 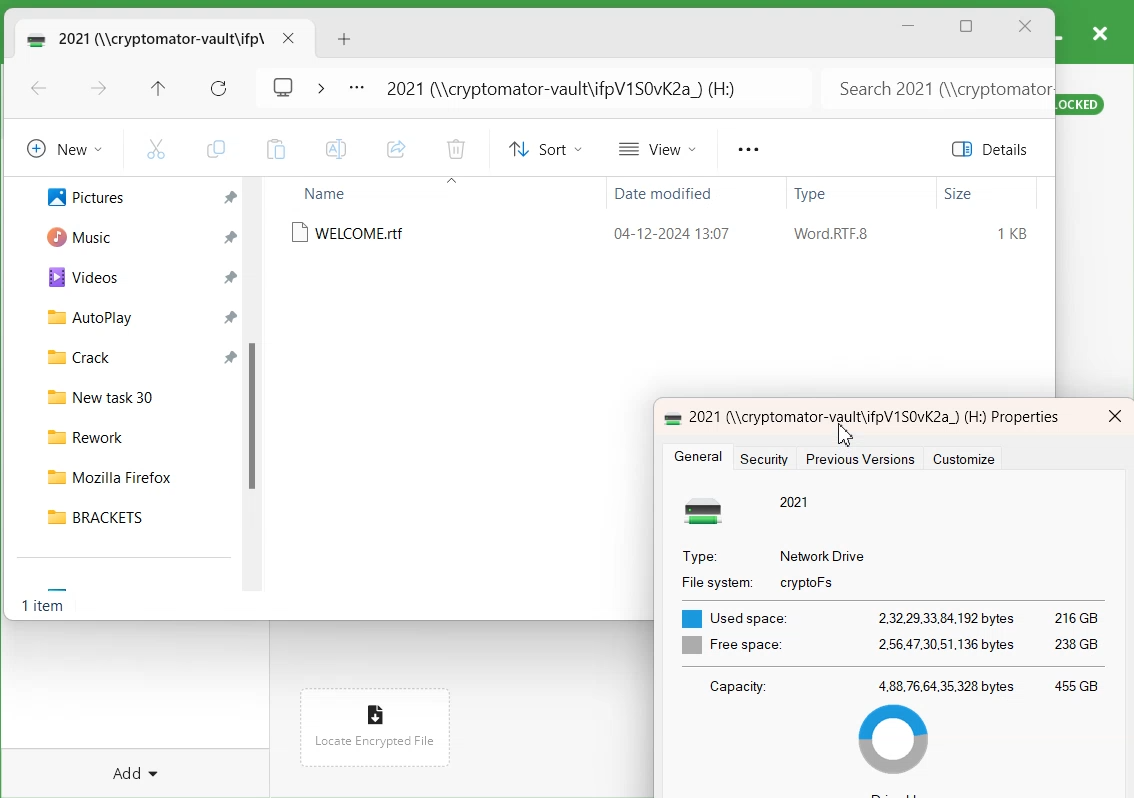 What do you see at coordinates (699, 557) in the screenshot?
I see `Type:` at bounding box center [699, 557].